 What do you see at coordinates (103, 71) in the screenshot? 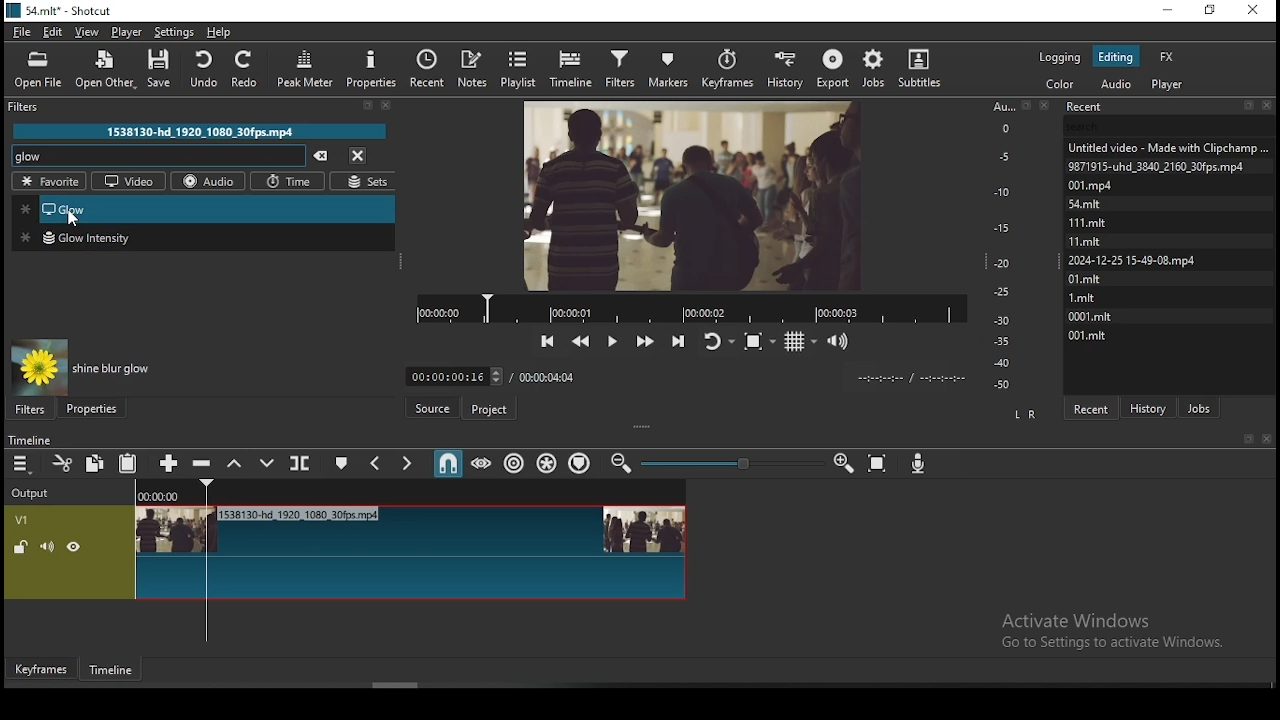
I see `open other` at bounding box center [103, 71].